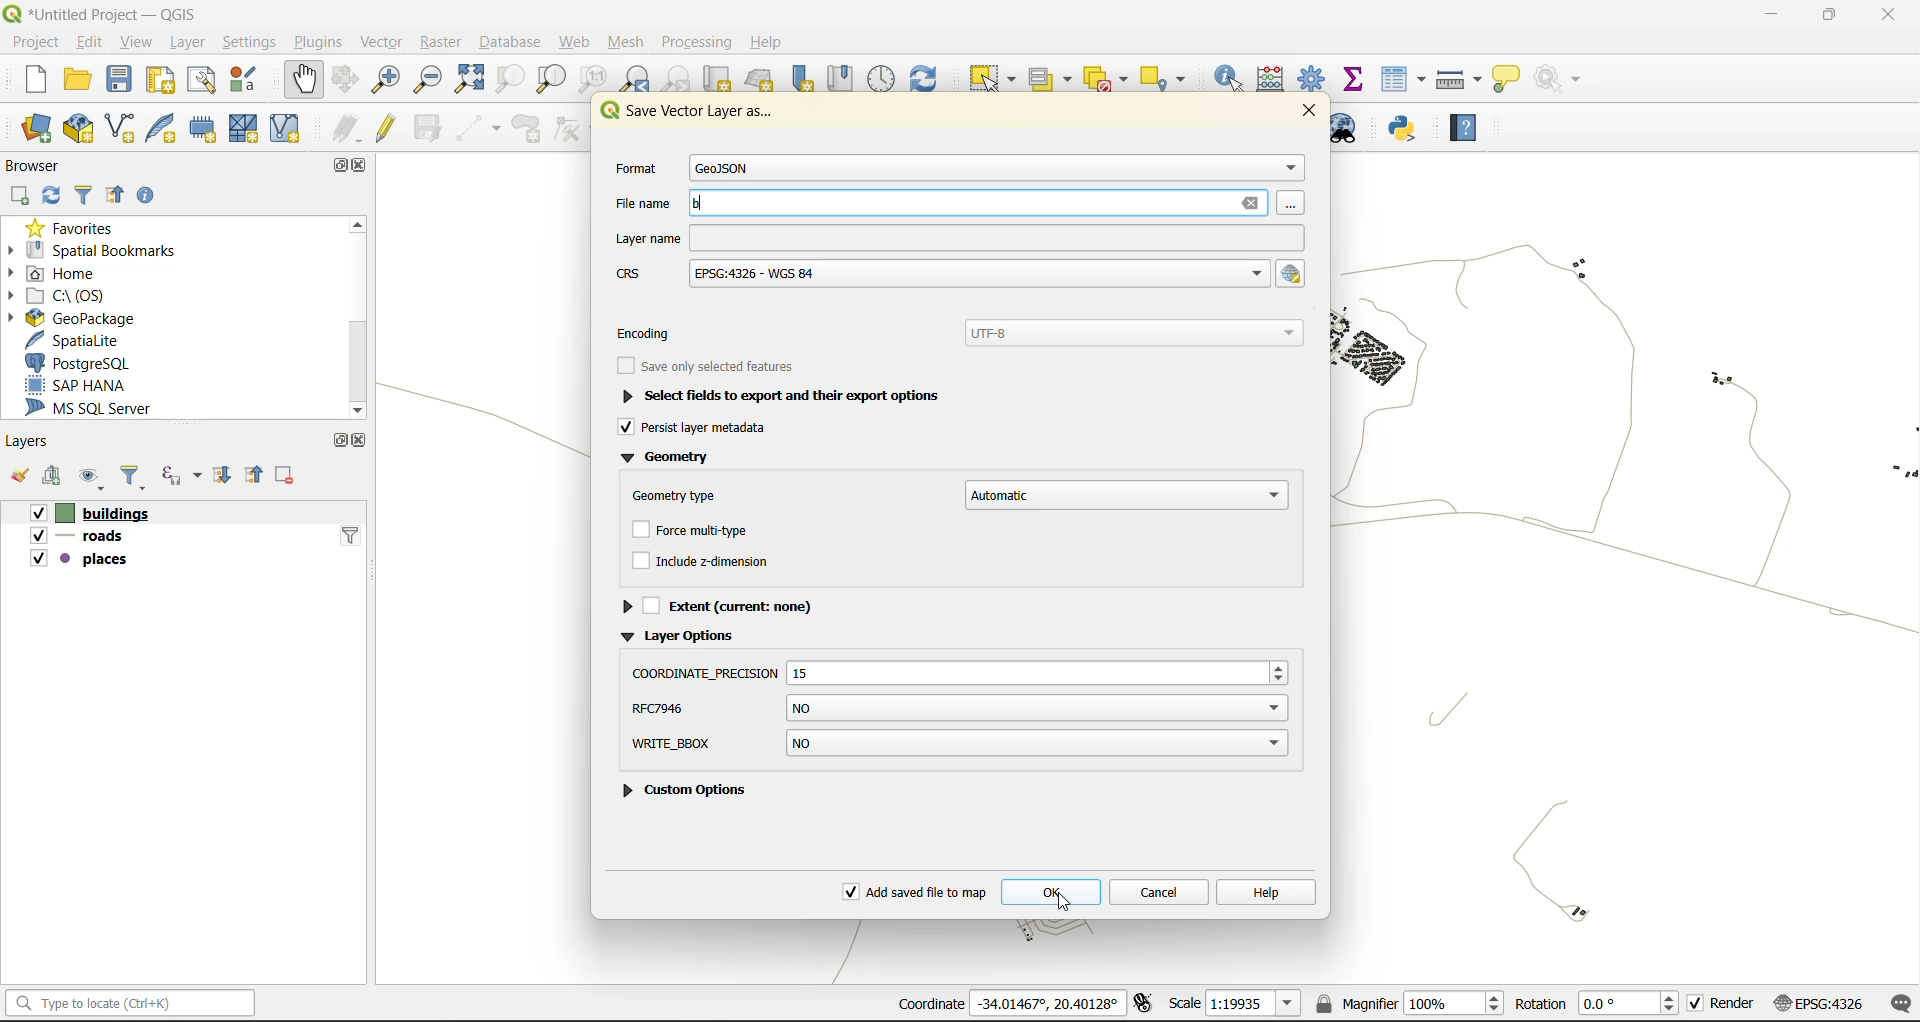 This screenshot has width=1920, height=1022. What do you see at coordinates (446, 42) in the screenshot?
I see `raster` at bounding box center [446, 42].